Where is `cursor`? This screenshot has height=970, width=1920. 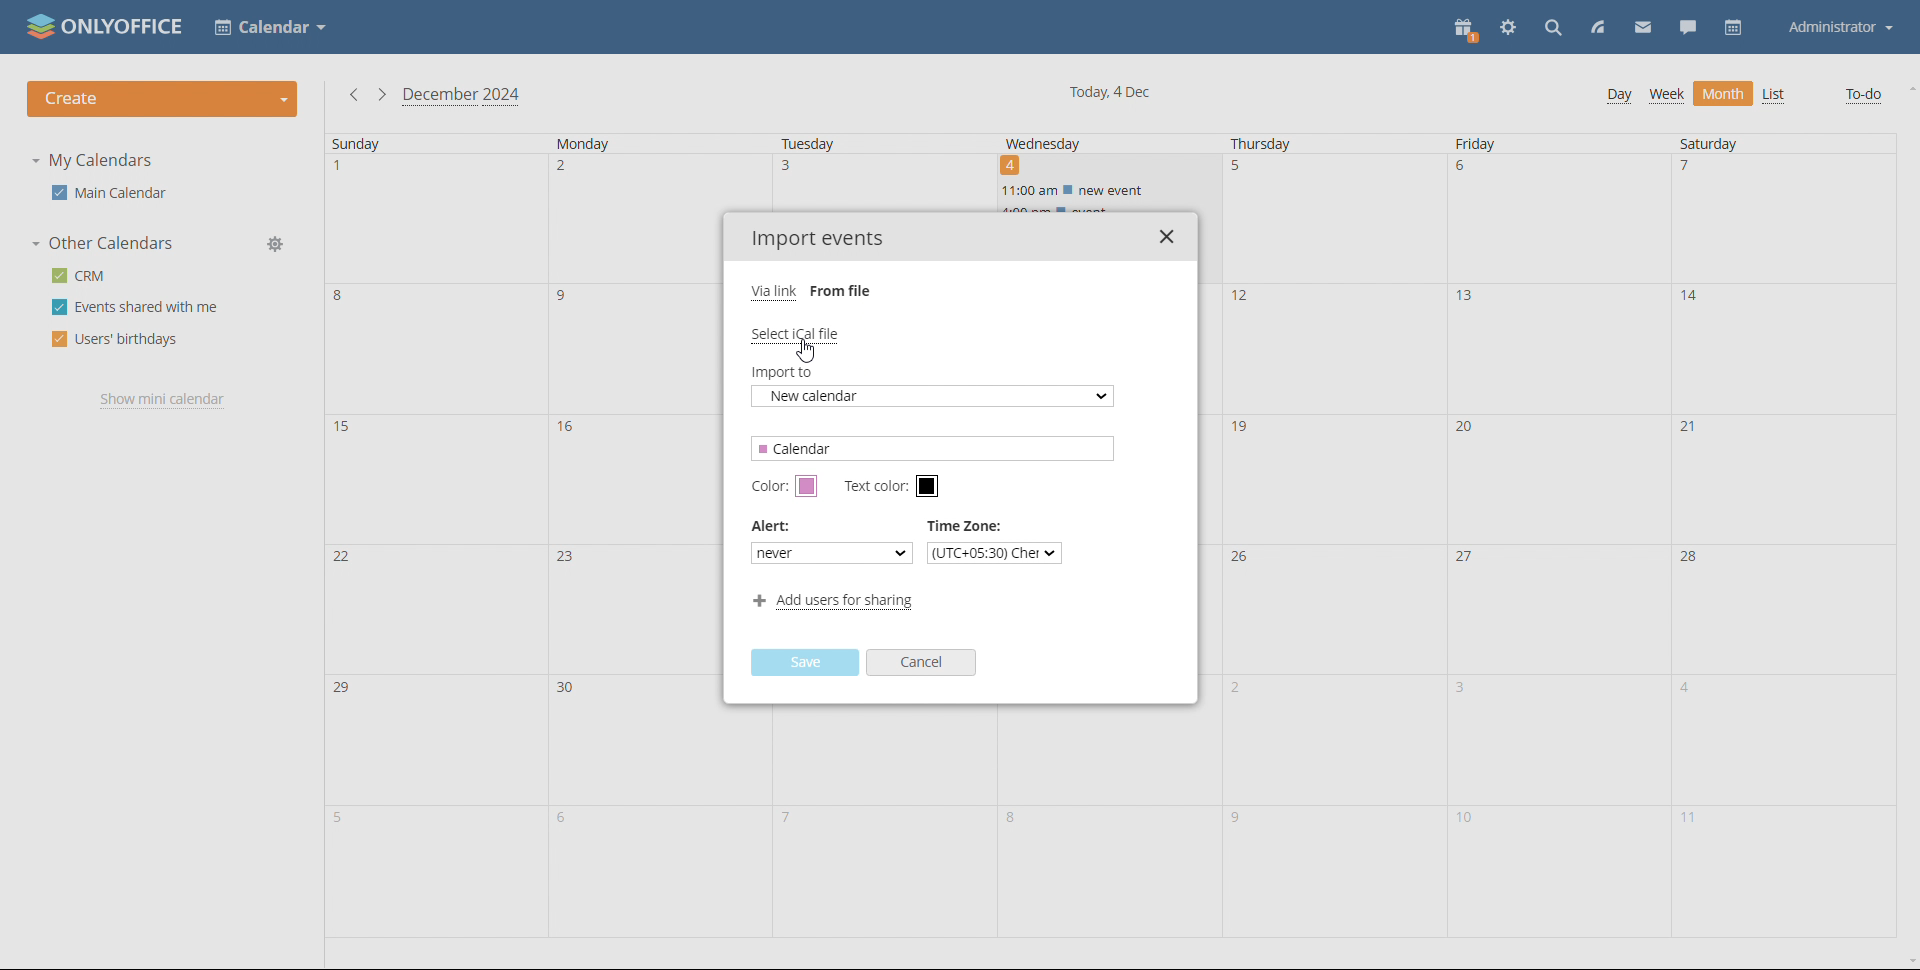 cursor is located at coordinates (814, 350).